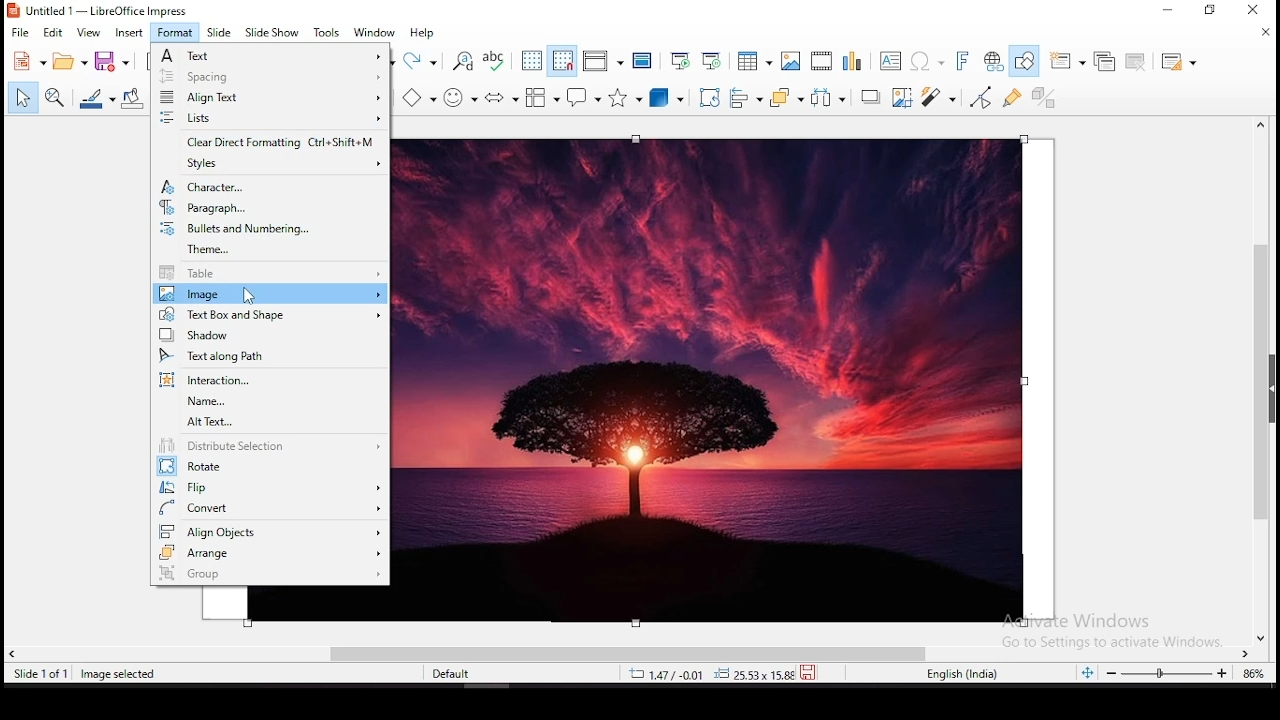 This screenshot has height=720, width=1280. Describe the element at coordinates (272, 508) in the screenshot. I see `convert` at that location.